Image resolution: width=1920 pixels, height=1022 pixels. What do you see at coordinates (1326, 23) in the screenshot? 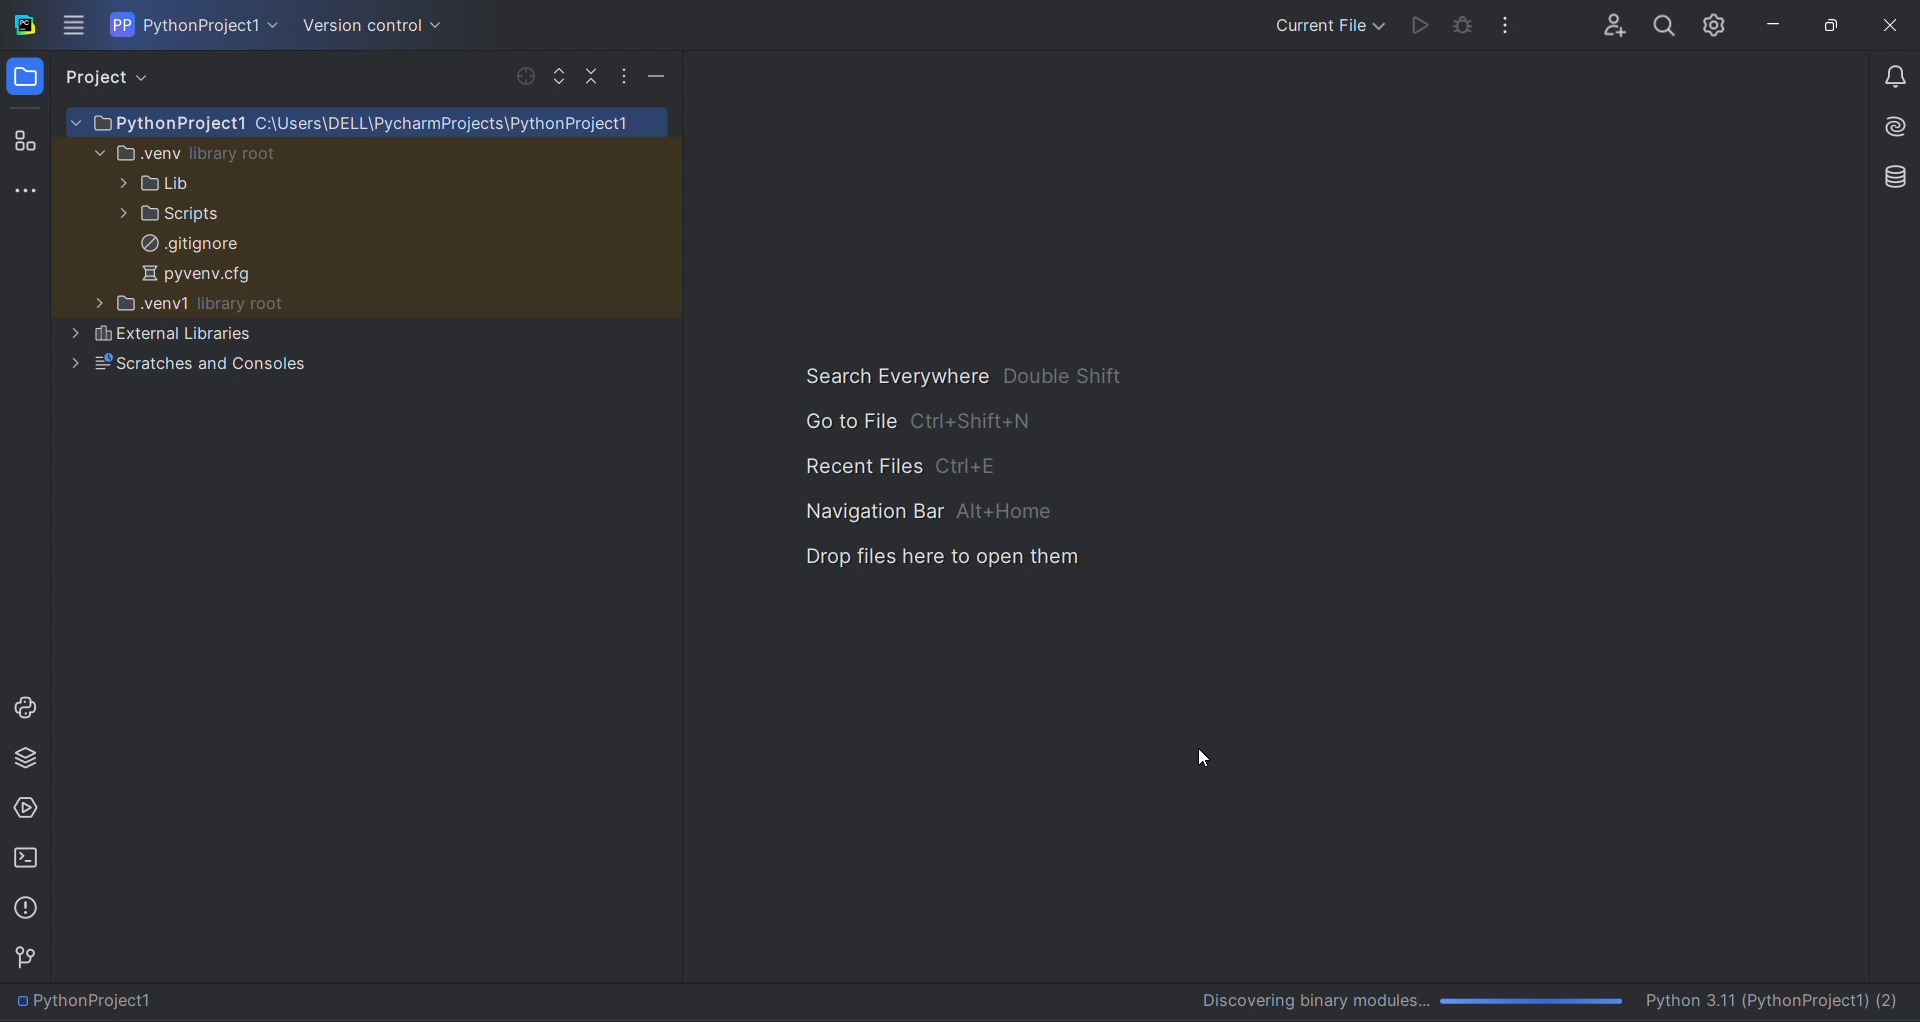
I see `run/debug options` at bounding box center [1326, 23].